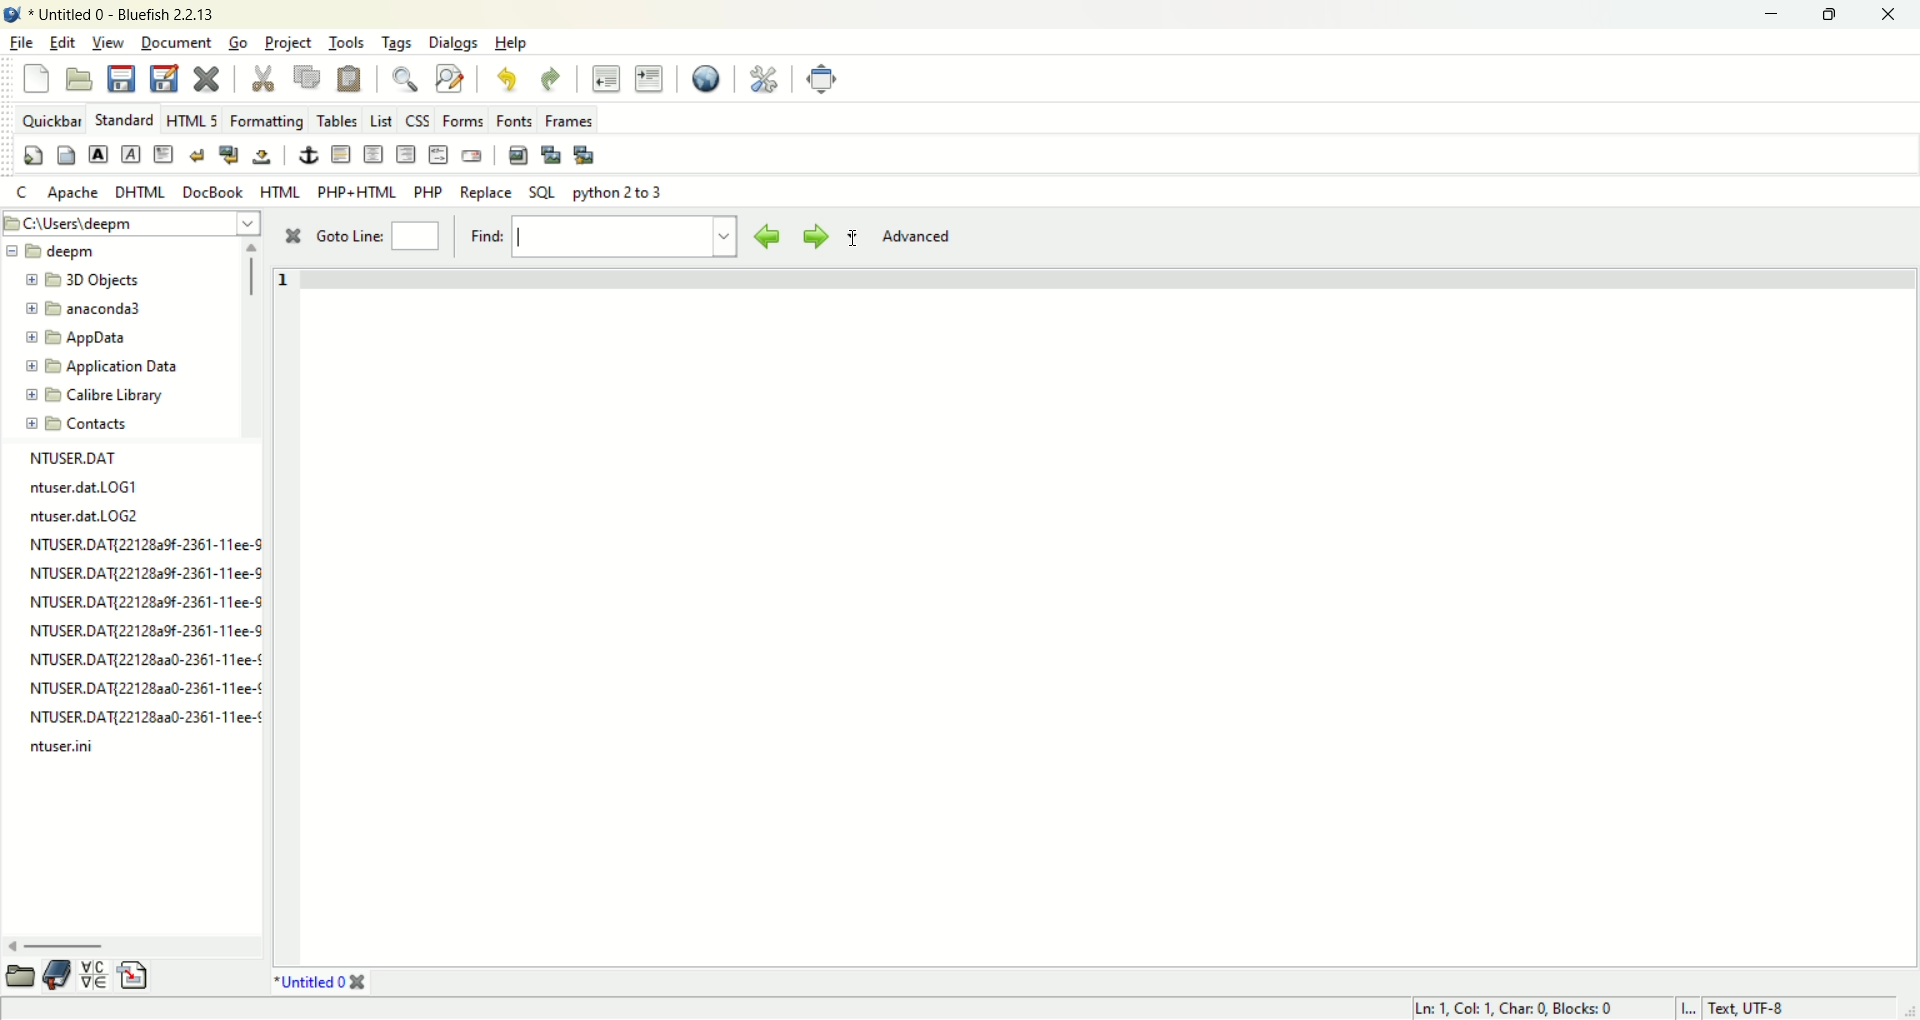 Image resolution: width=1920 pixels, height=1020 pixels. What do you see at coordinates (358, 192) in the screenshot?
I see `PHP+HTML` at bounding box center [358, 192].